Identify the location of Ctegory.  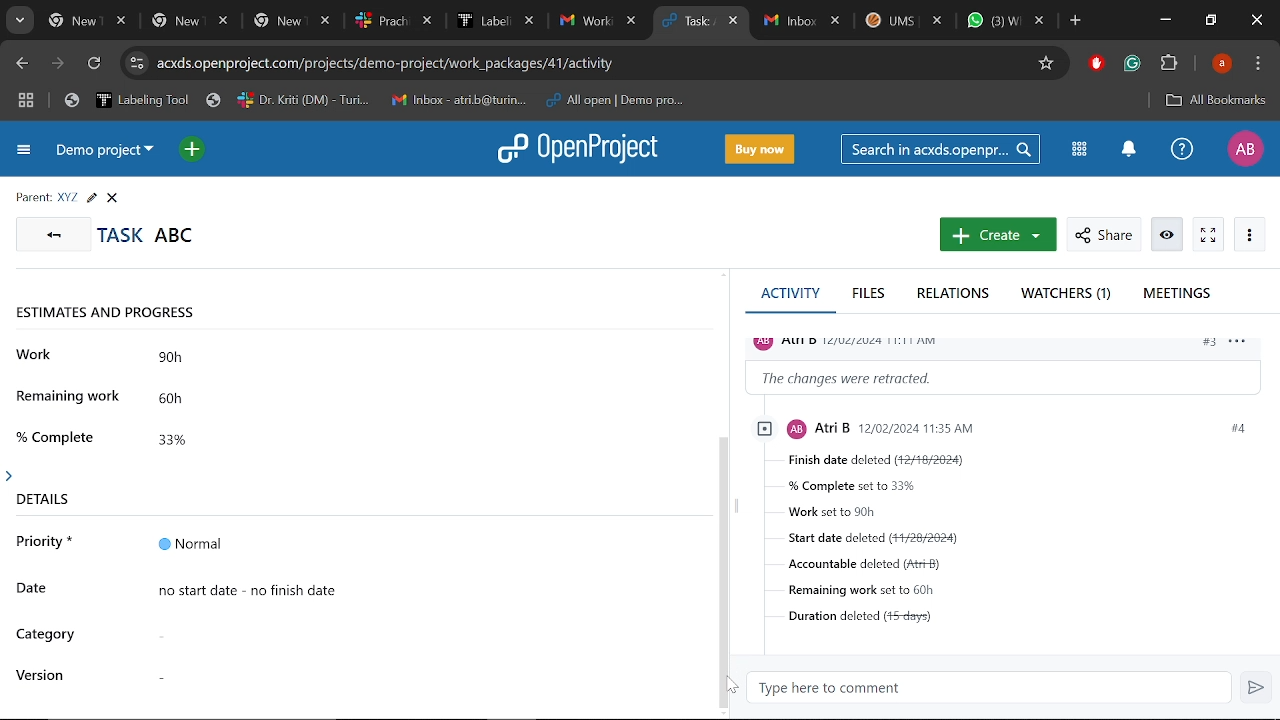
(416, 634).